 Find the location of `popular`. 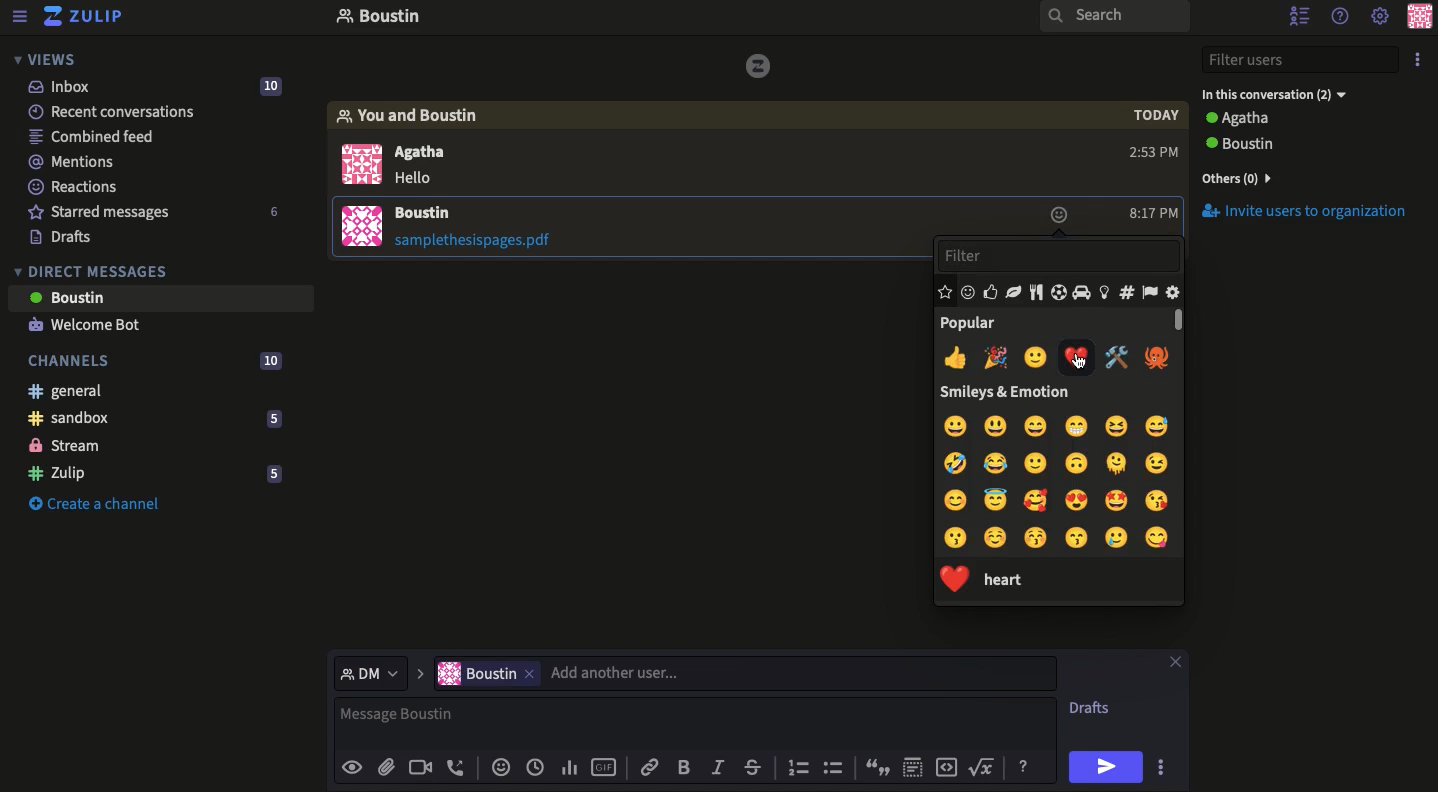

popular is located at coordinates (971, 323).